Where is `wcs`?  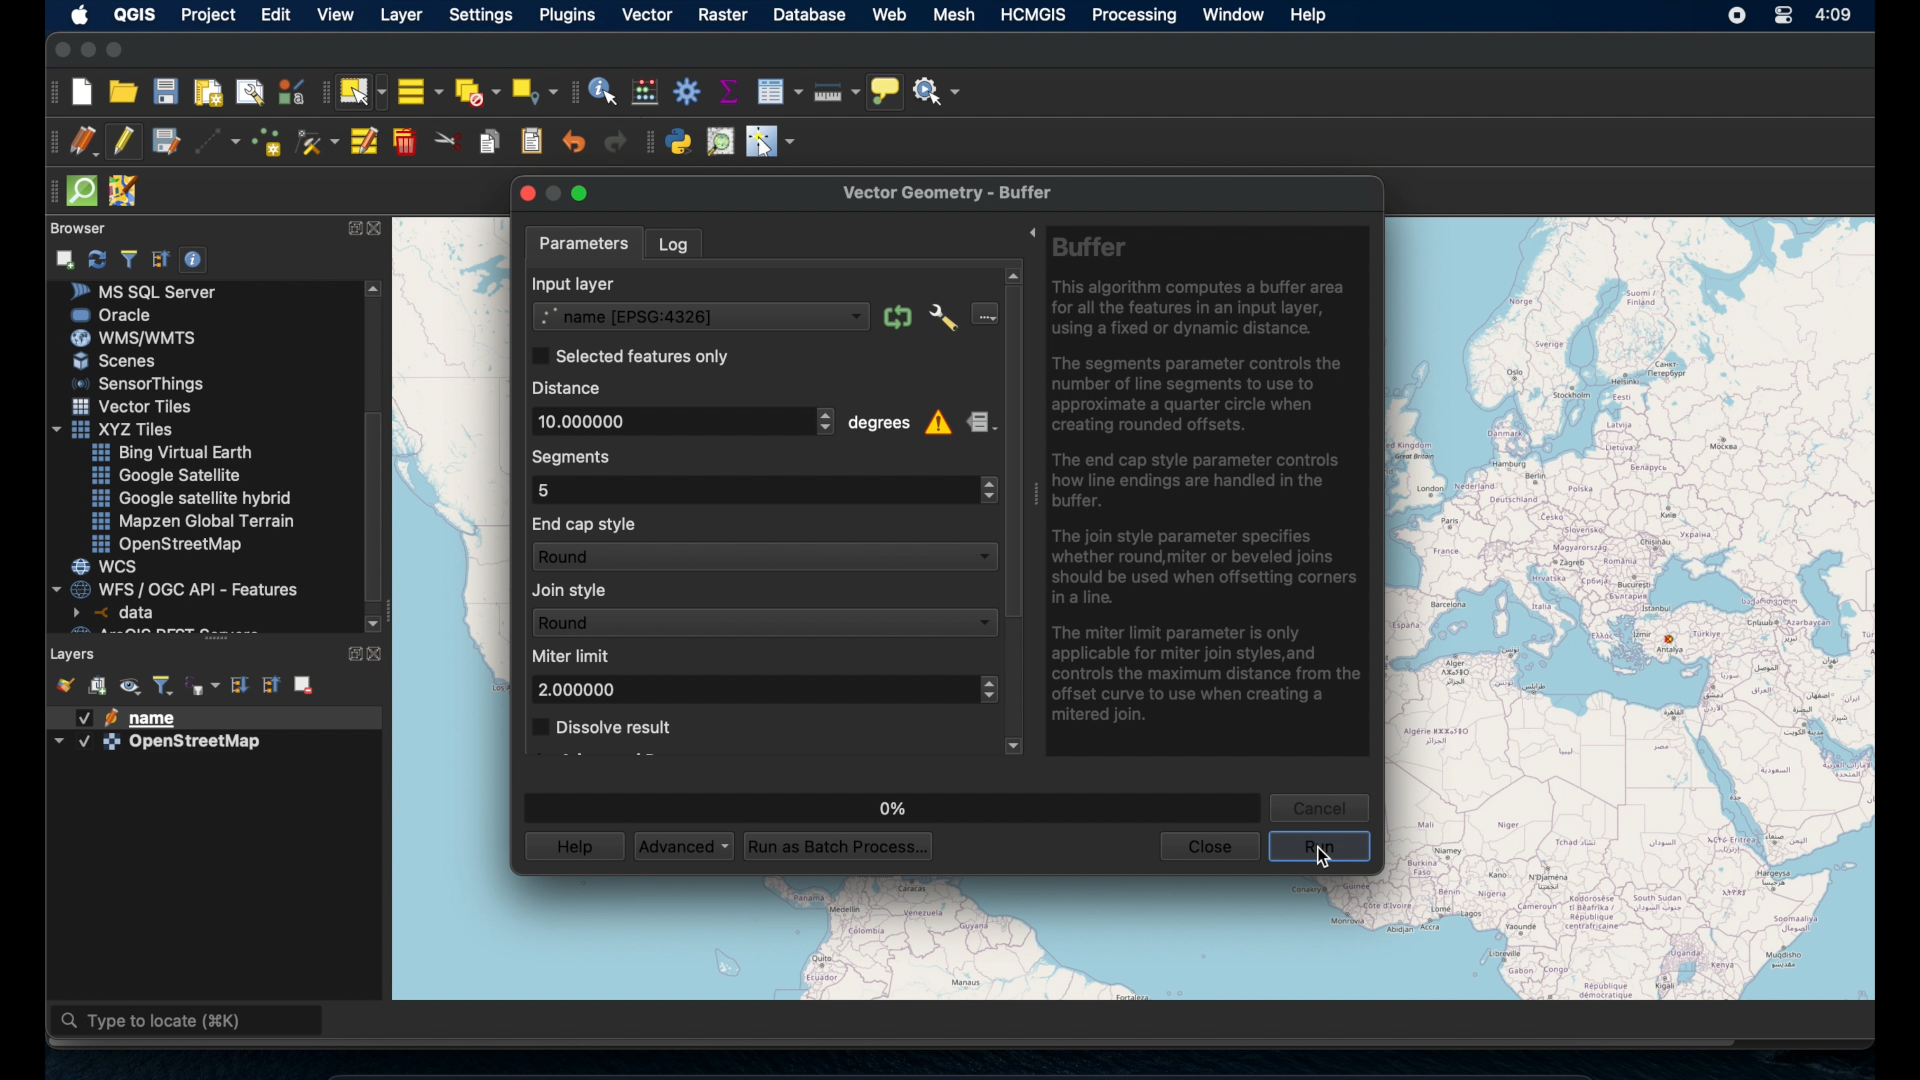
wcs is located at coordinates (107, 567).